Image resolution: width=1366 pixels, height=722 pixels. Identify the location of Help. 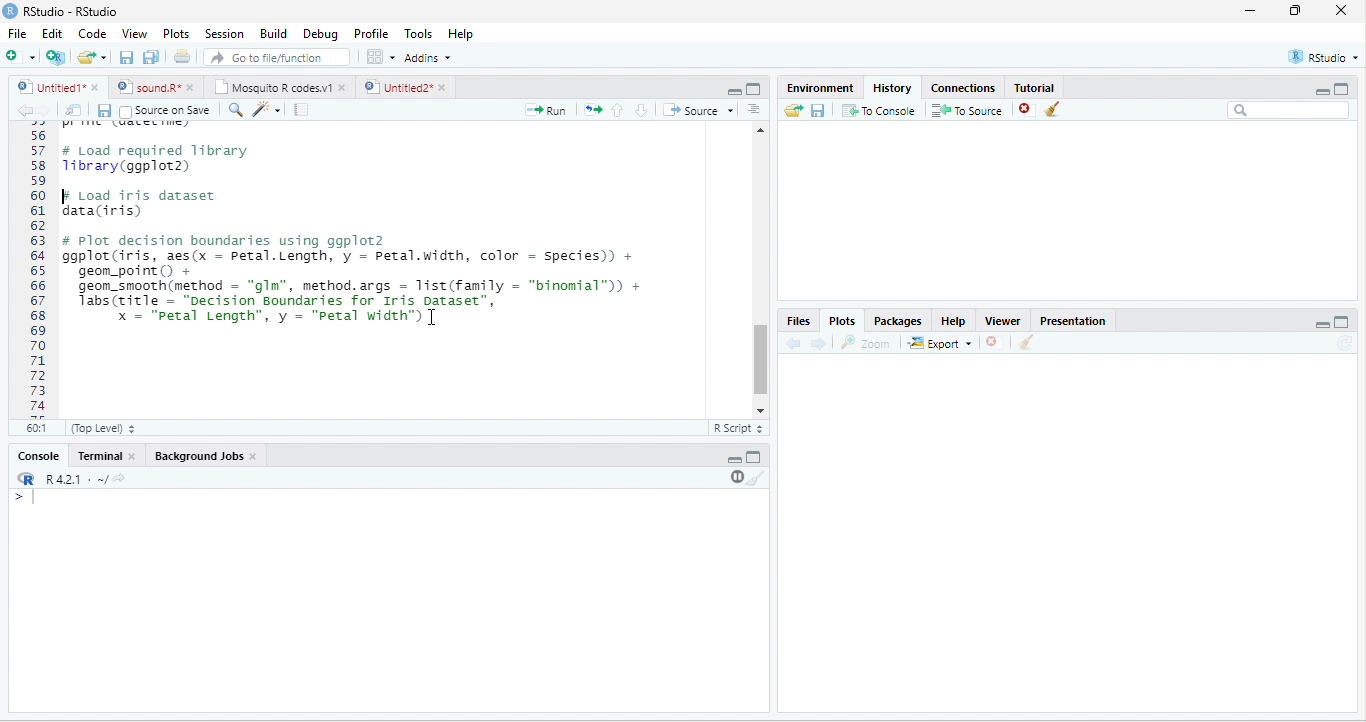
(954, 321).